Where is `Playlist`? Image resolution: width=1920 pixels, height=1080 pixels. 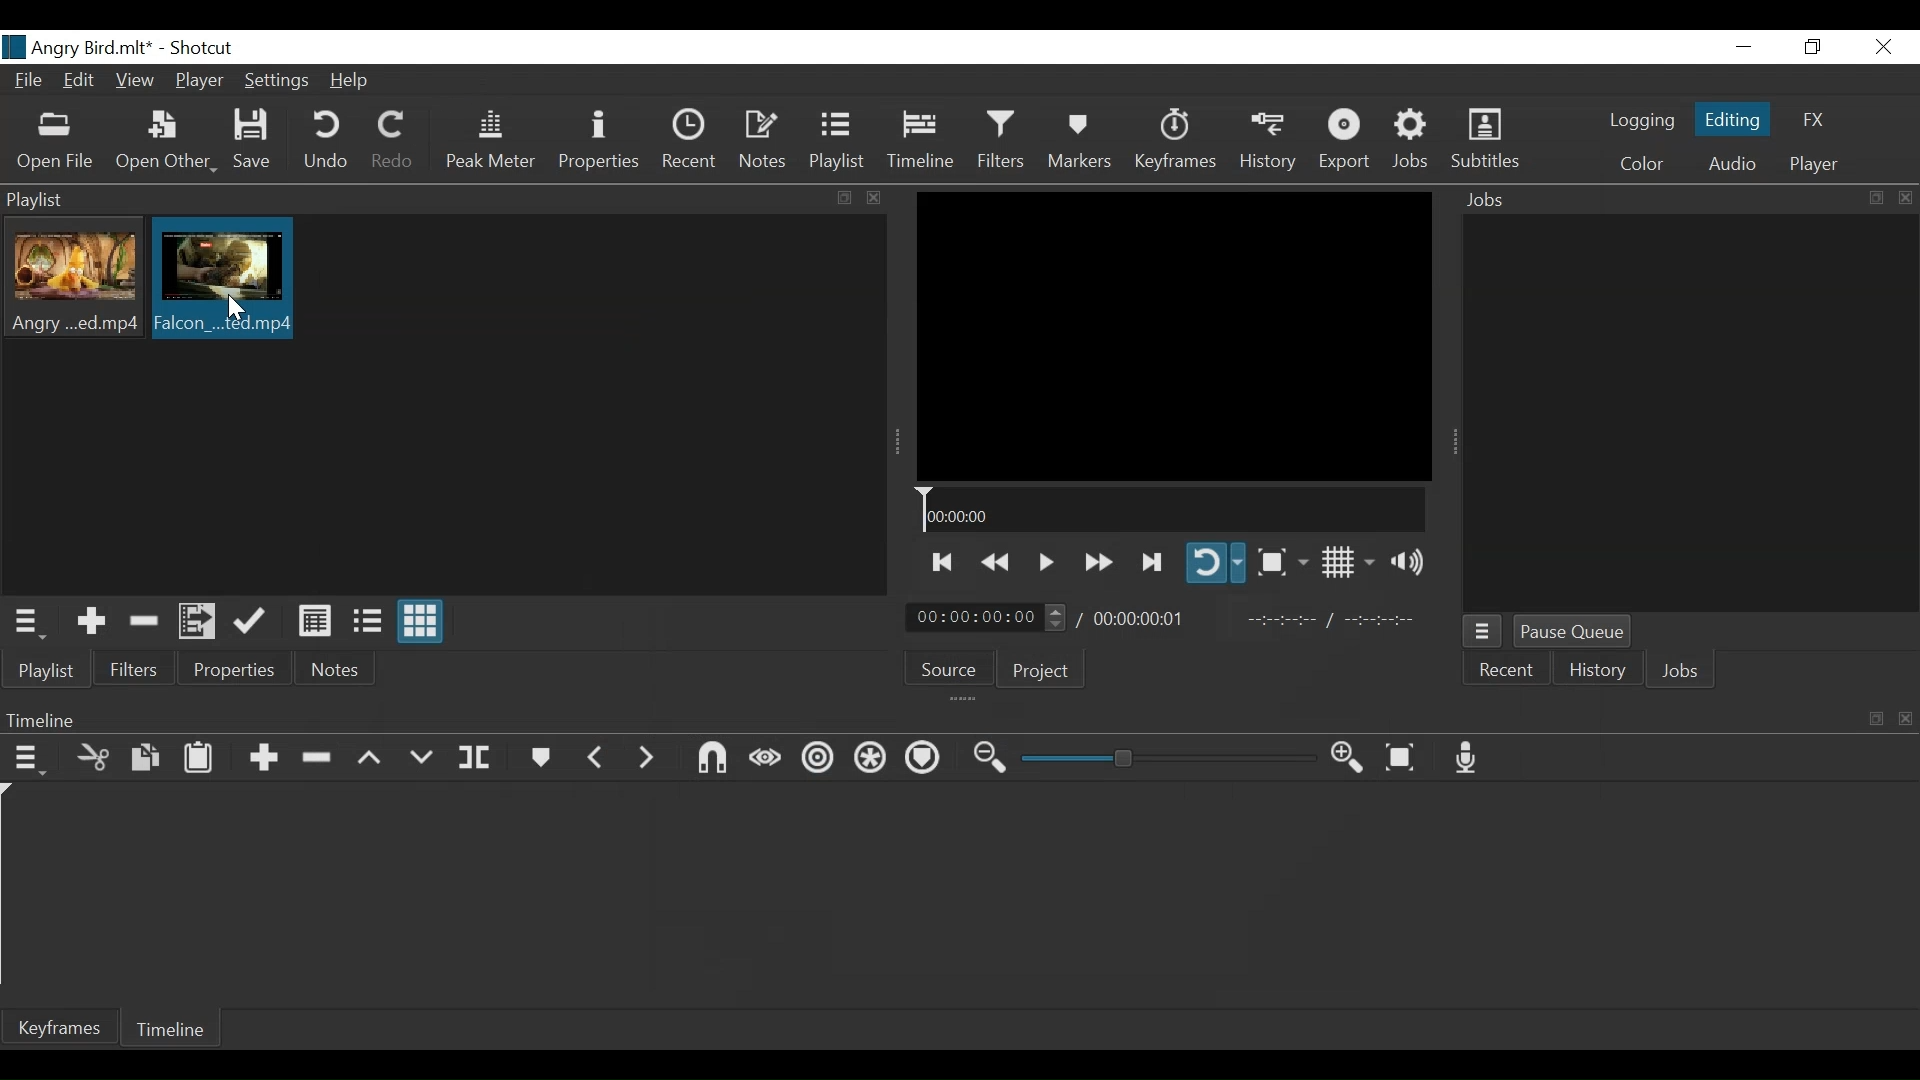 Playlist is located at coordinates (837, 140).